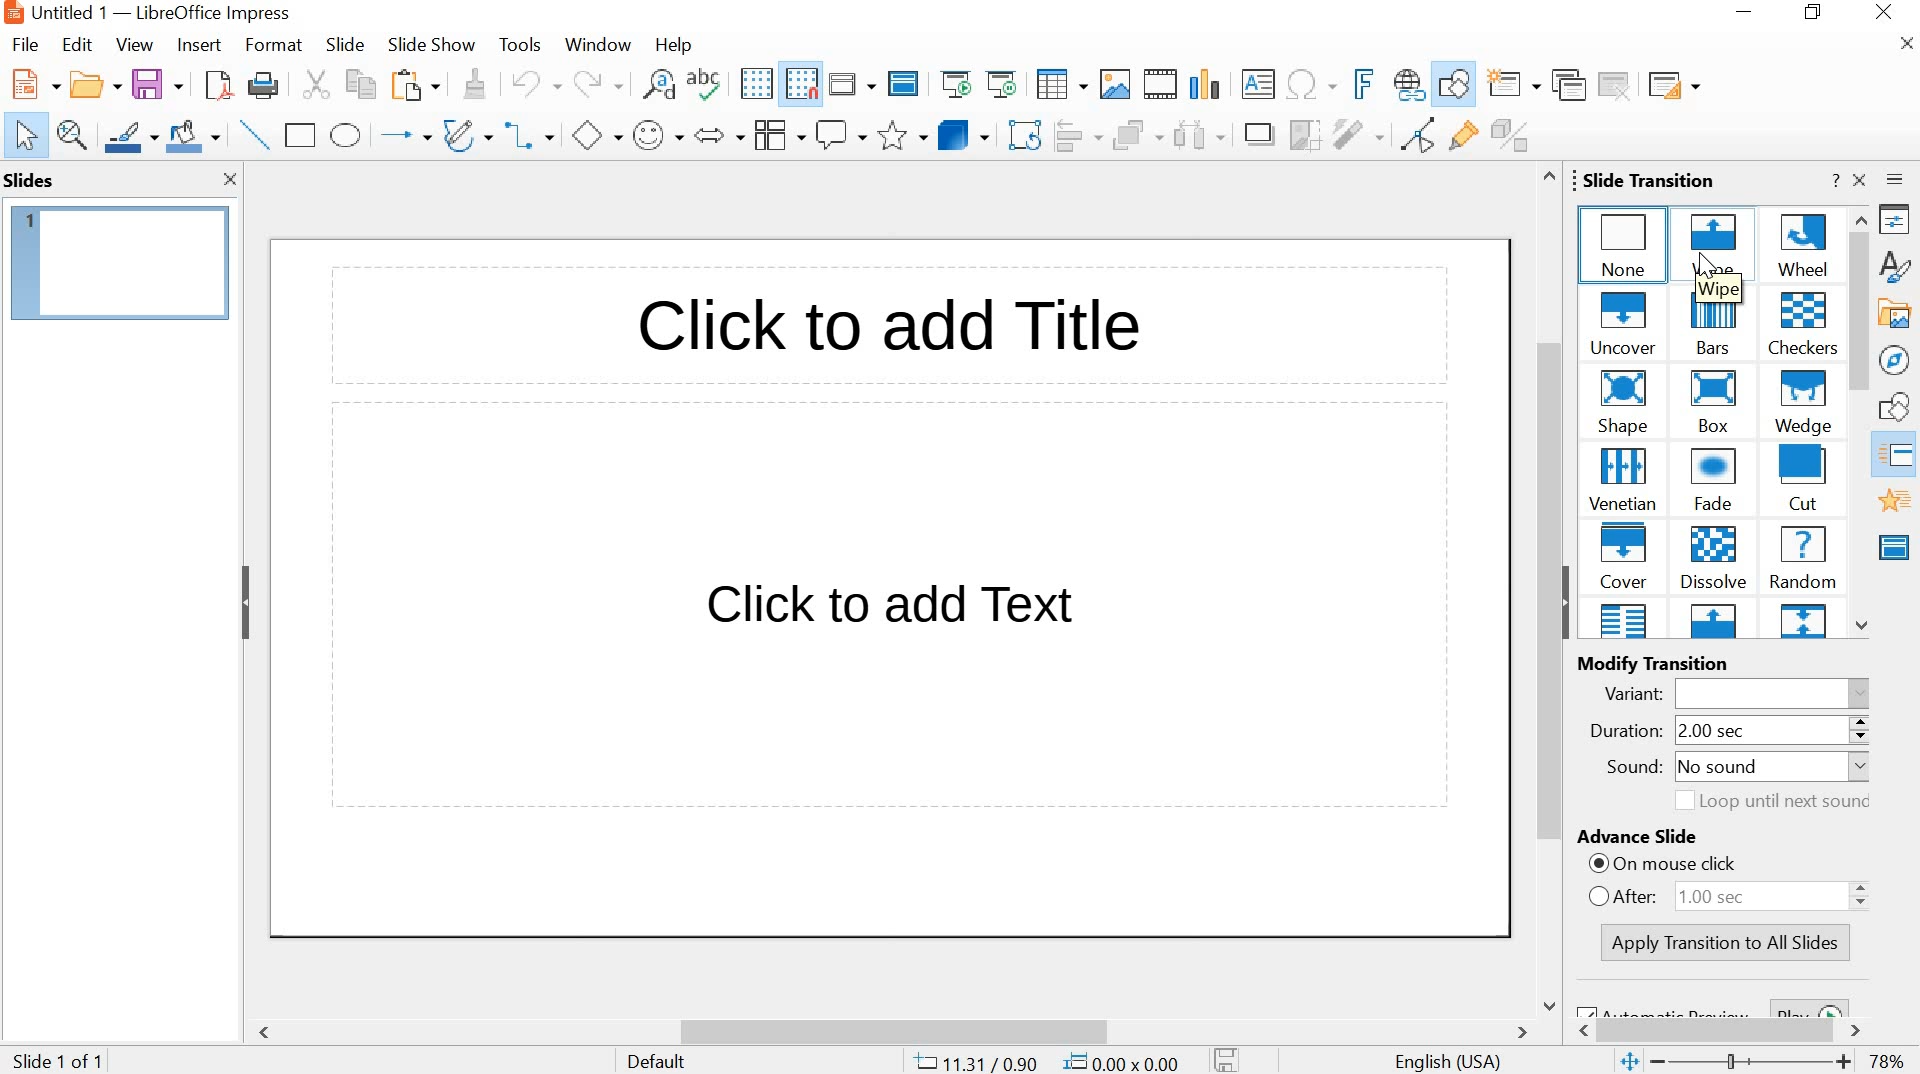  What do you see at coordinates (1832, 180) in the screenshot?
I see `help` at bounding box center [1832, 180].